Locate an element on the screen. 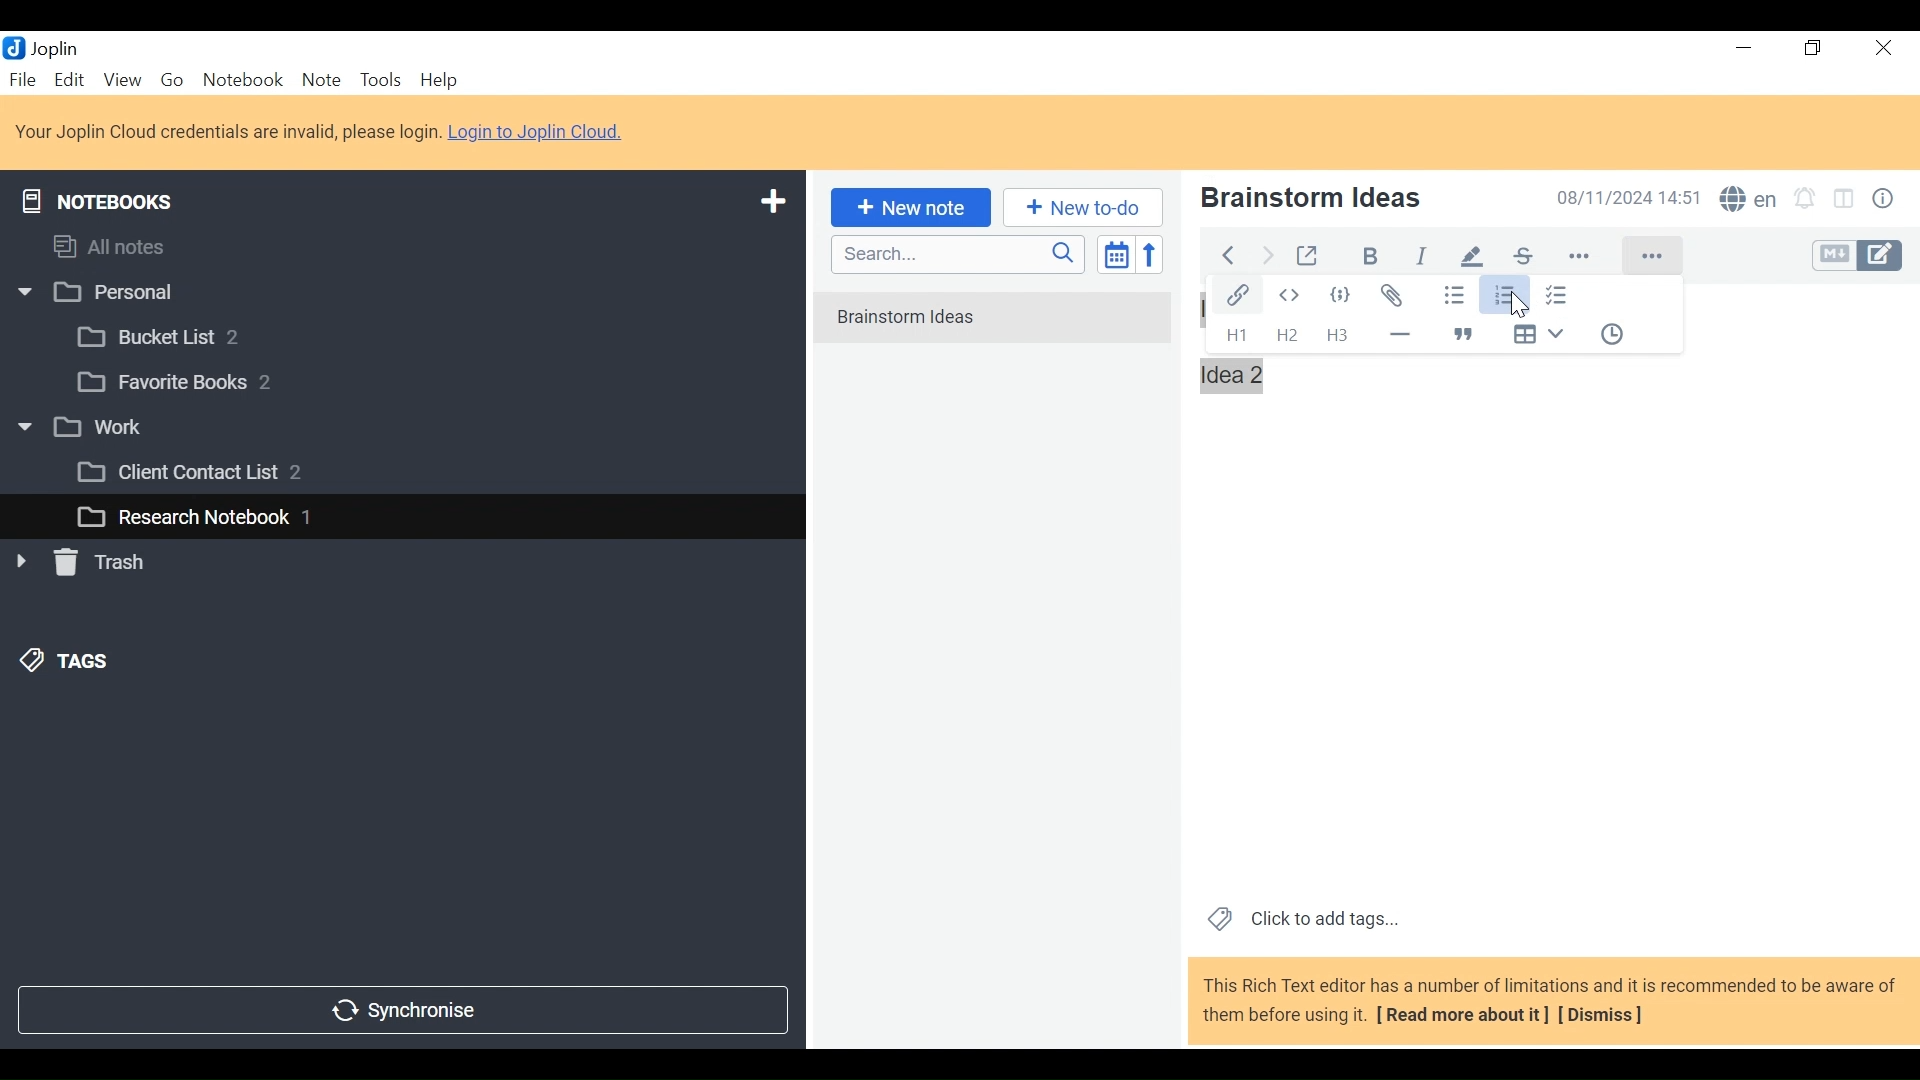 The image size is (1920, 1080). Synchronize is located at coordinates (401, 1008).